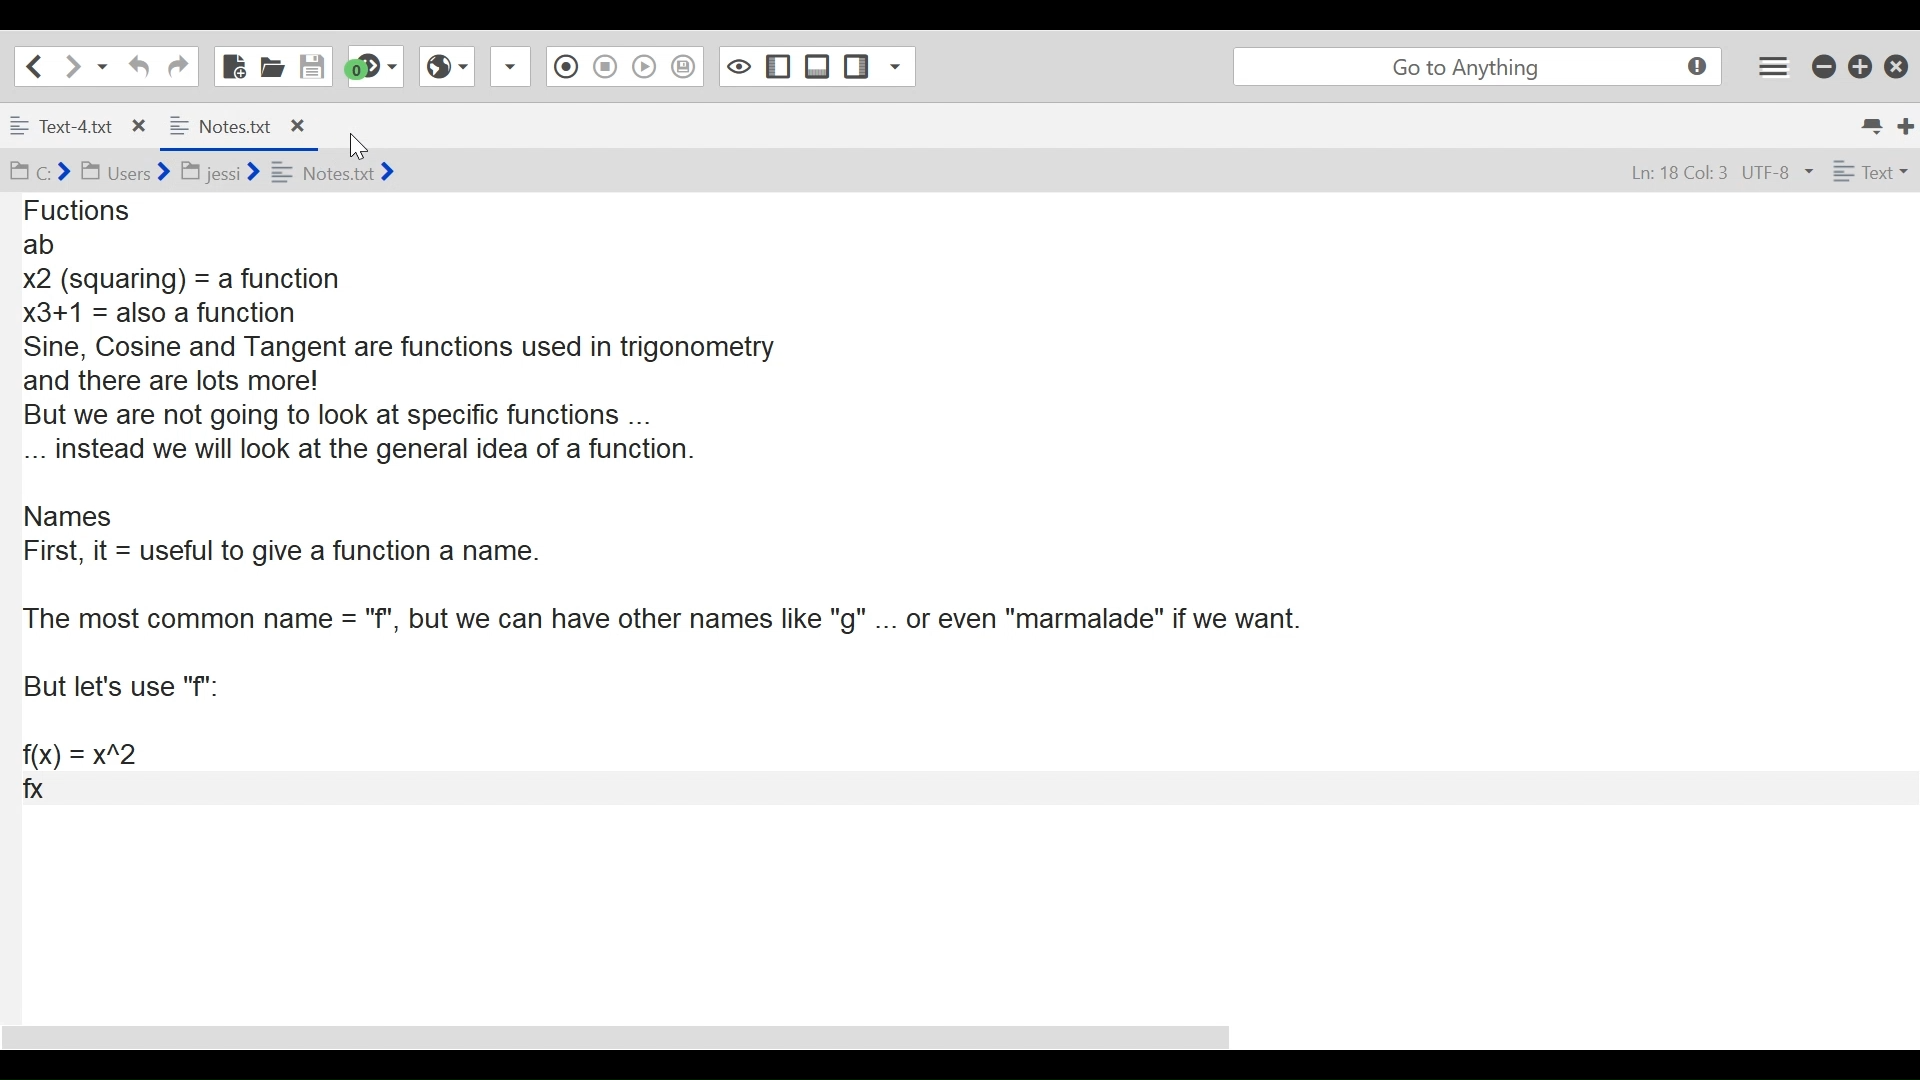 The image size is (1920, 1080). I want to click on Open, so click(273, 66).